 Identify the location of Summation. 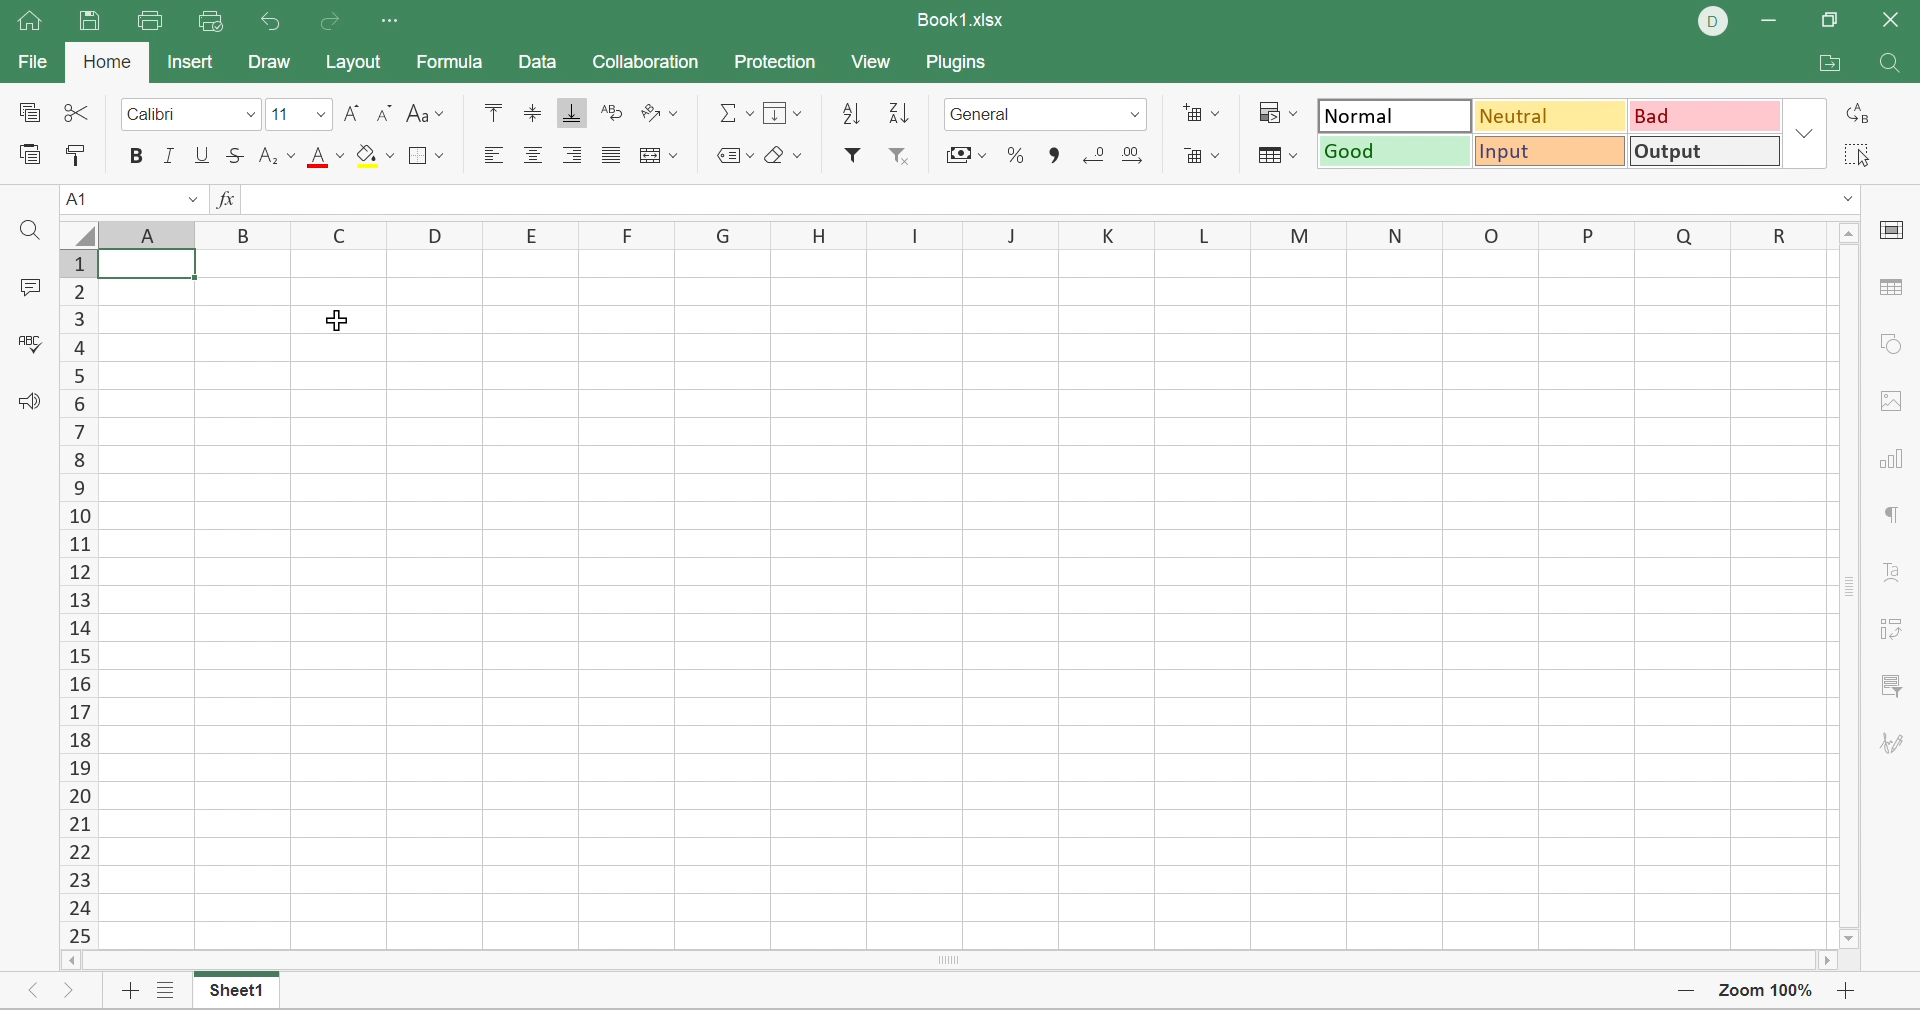
(731, 111).